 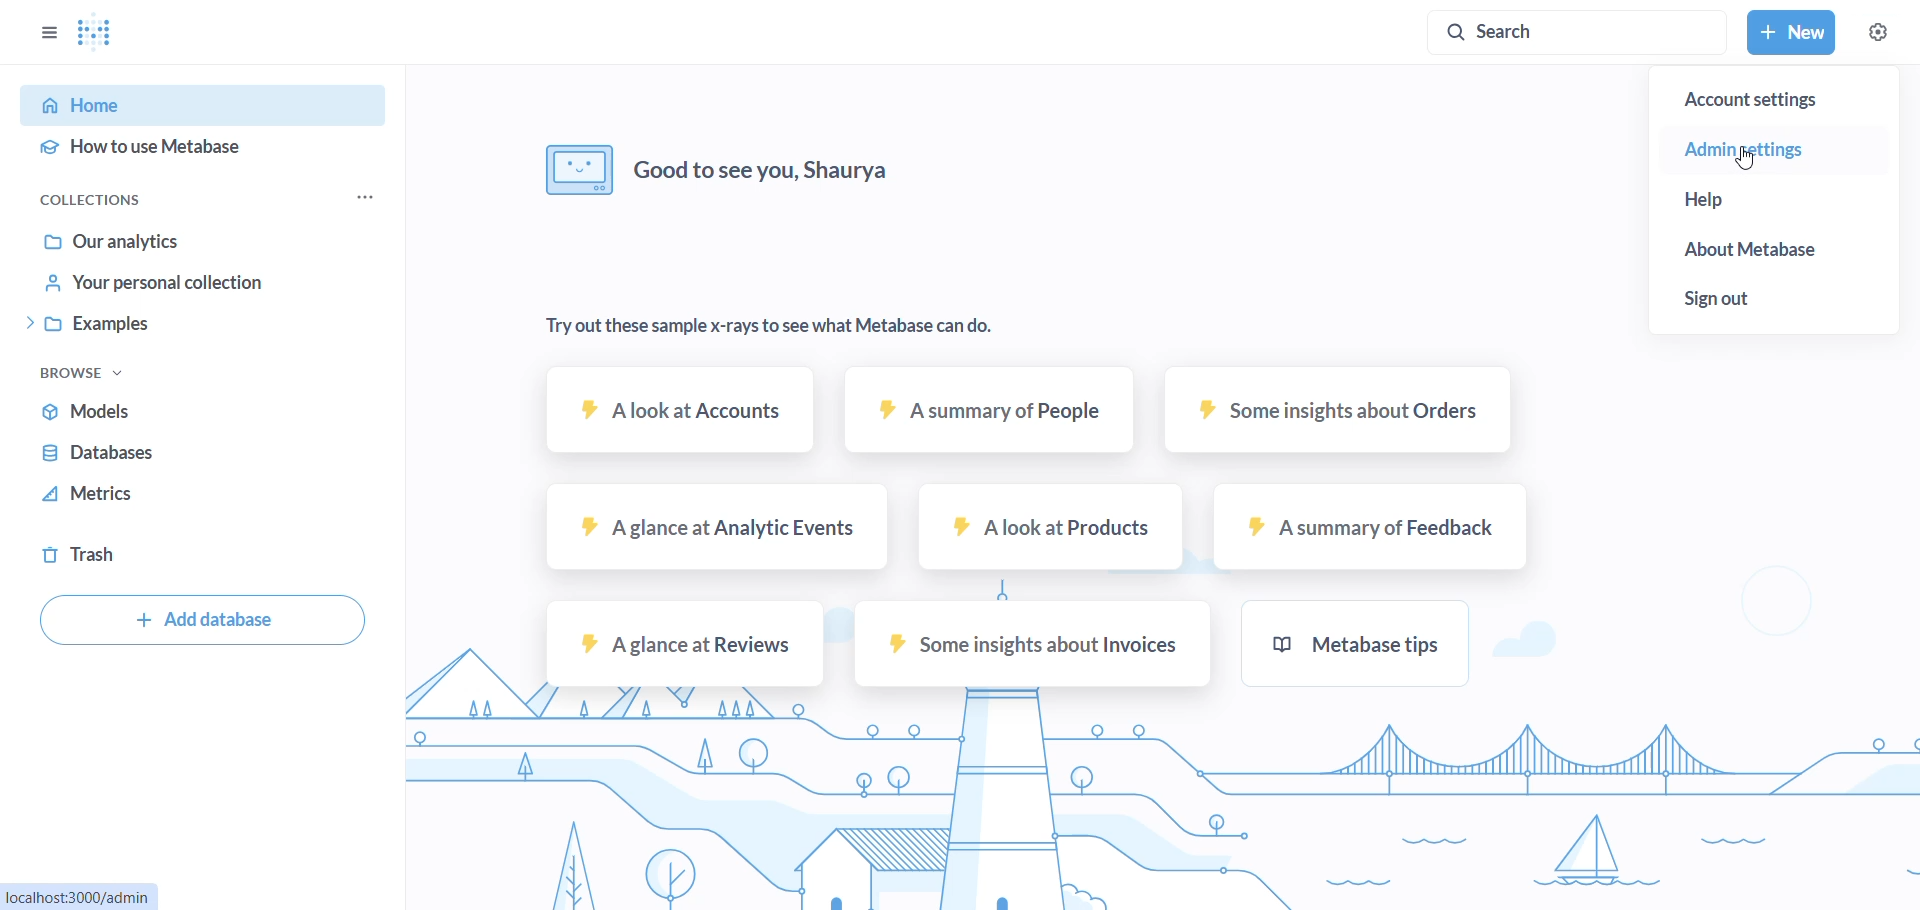 I want to click on collection options, so click(x=365, y=198).